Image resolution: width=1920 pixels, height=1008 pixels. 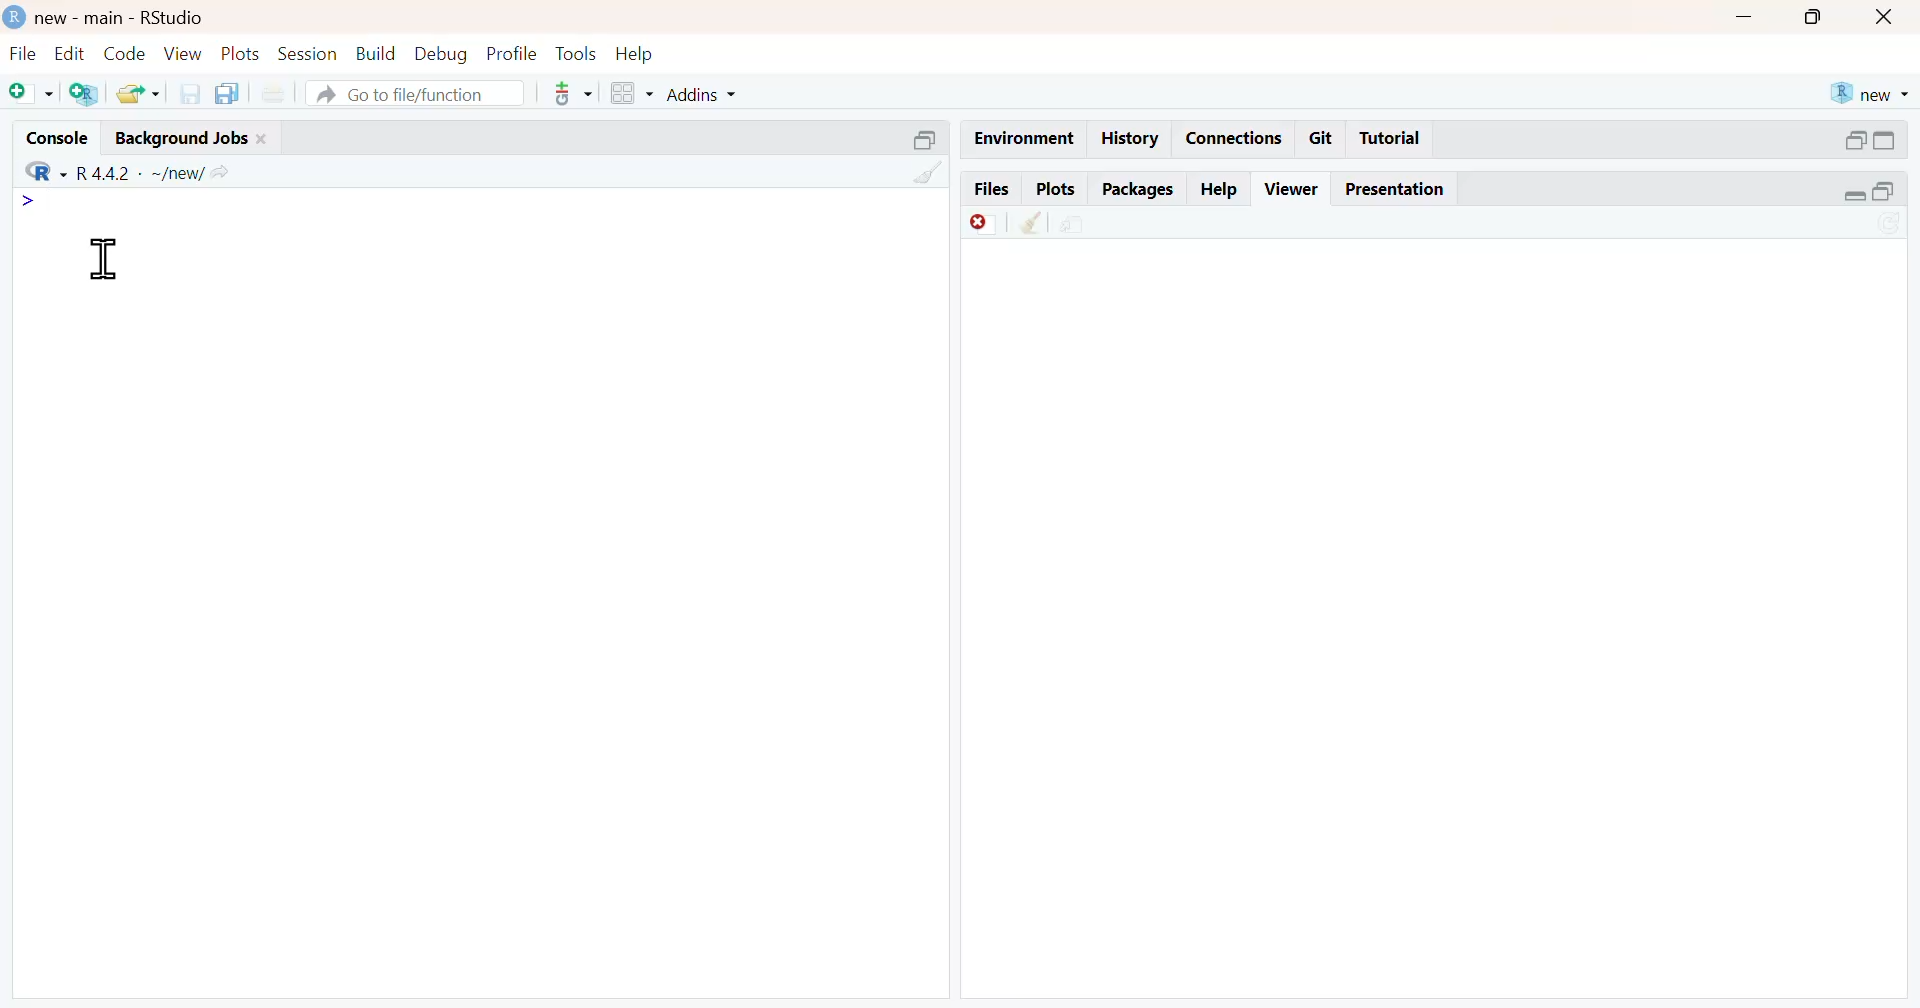 What do you see at coordinates (68, 53) in the screenshot?
I see `edit` at bounding box center [68, 53].